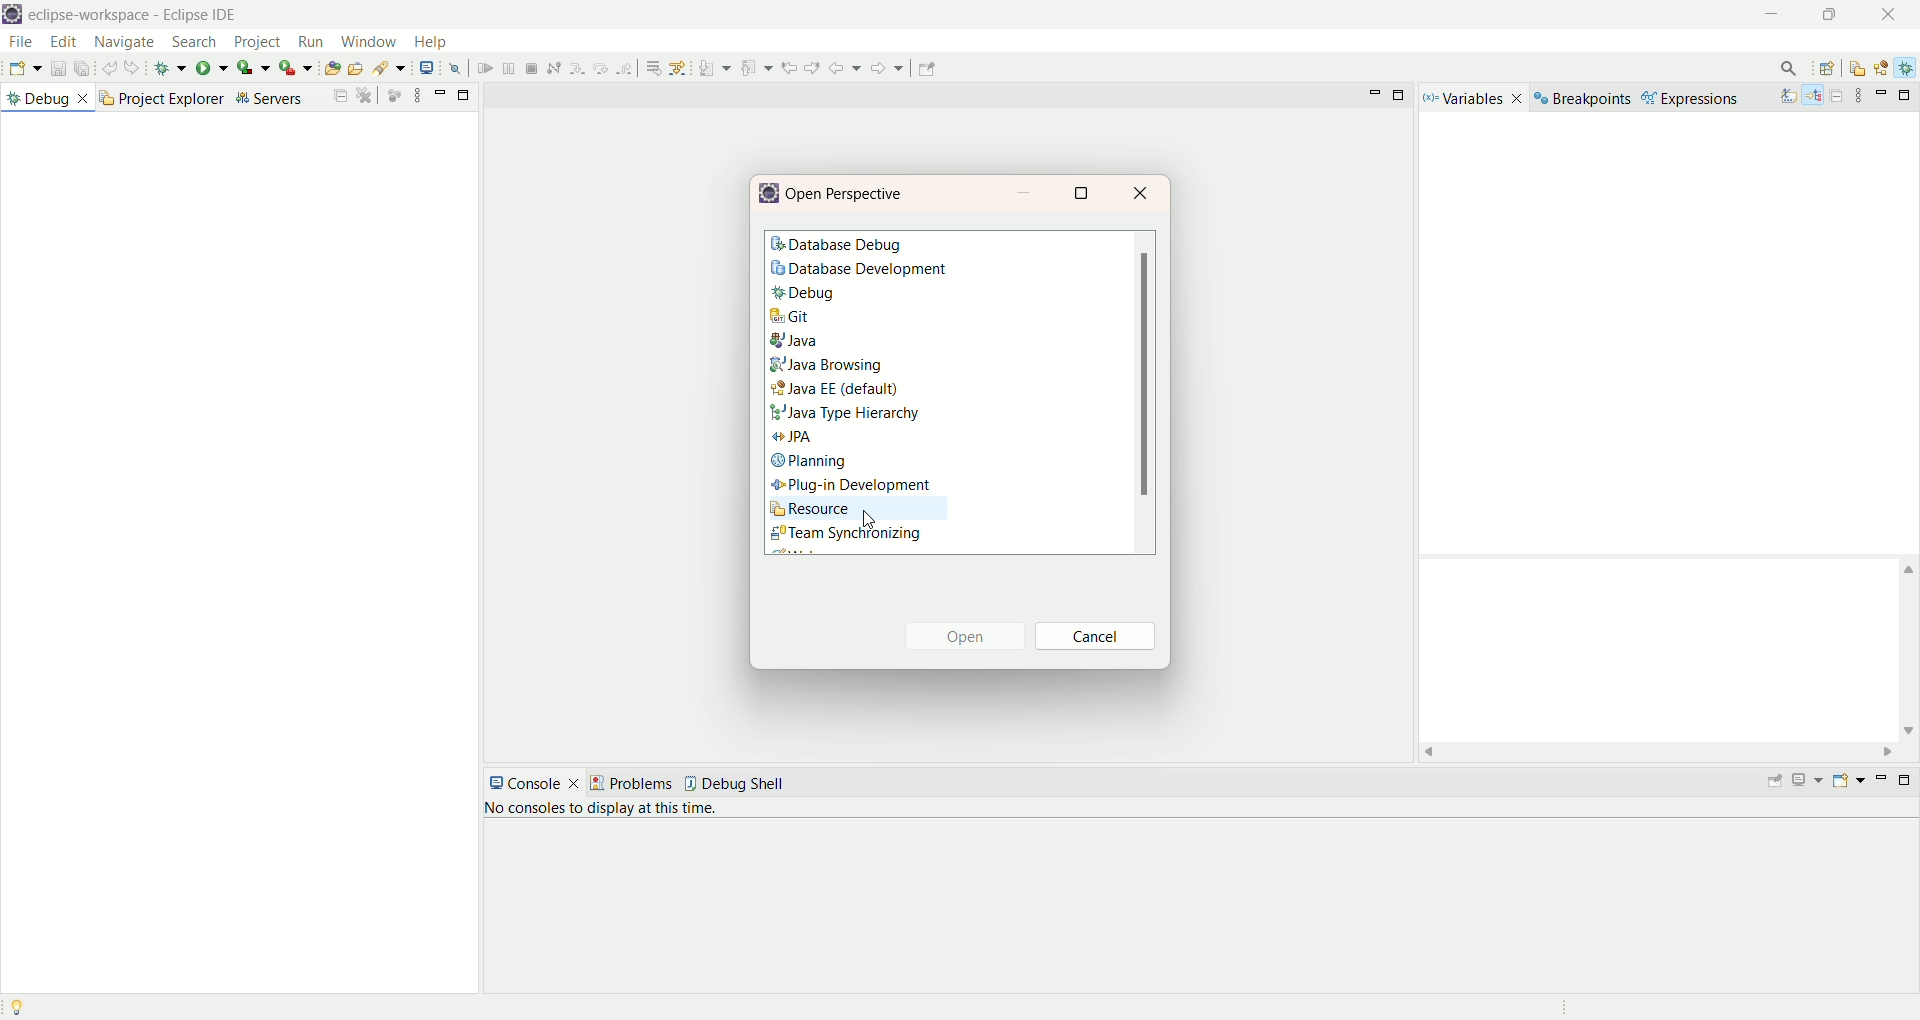 This screenshot has height=1020, width=1920. What do you see at coordinates (597, 811) in the screenshot?
I see `no console to display at the time` at bounding box center [597, 811].